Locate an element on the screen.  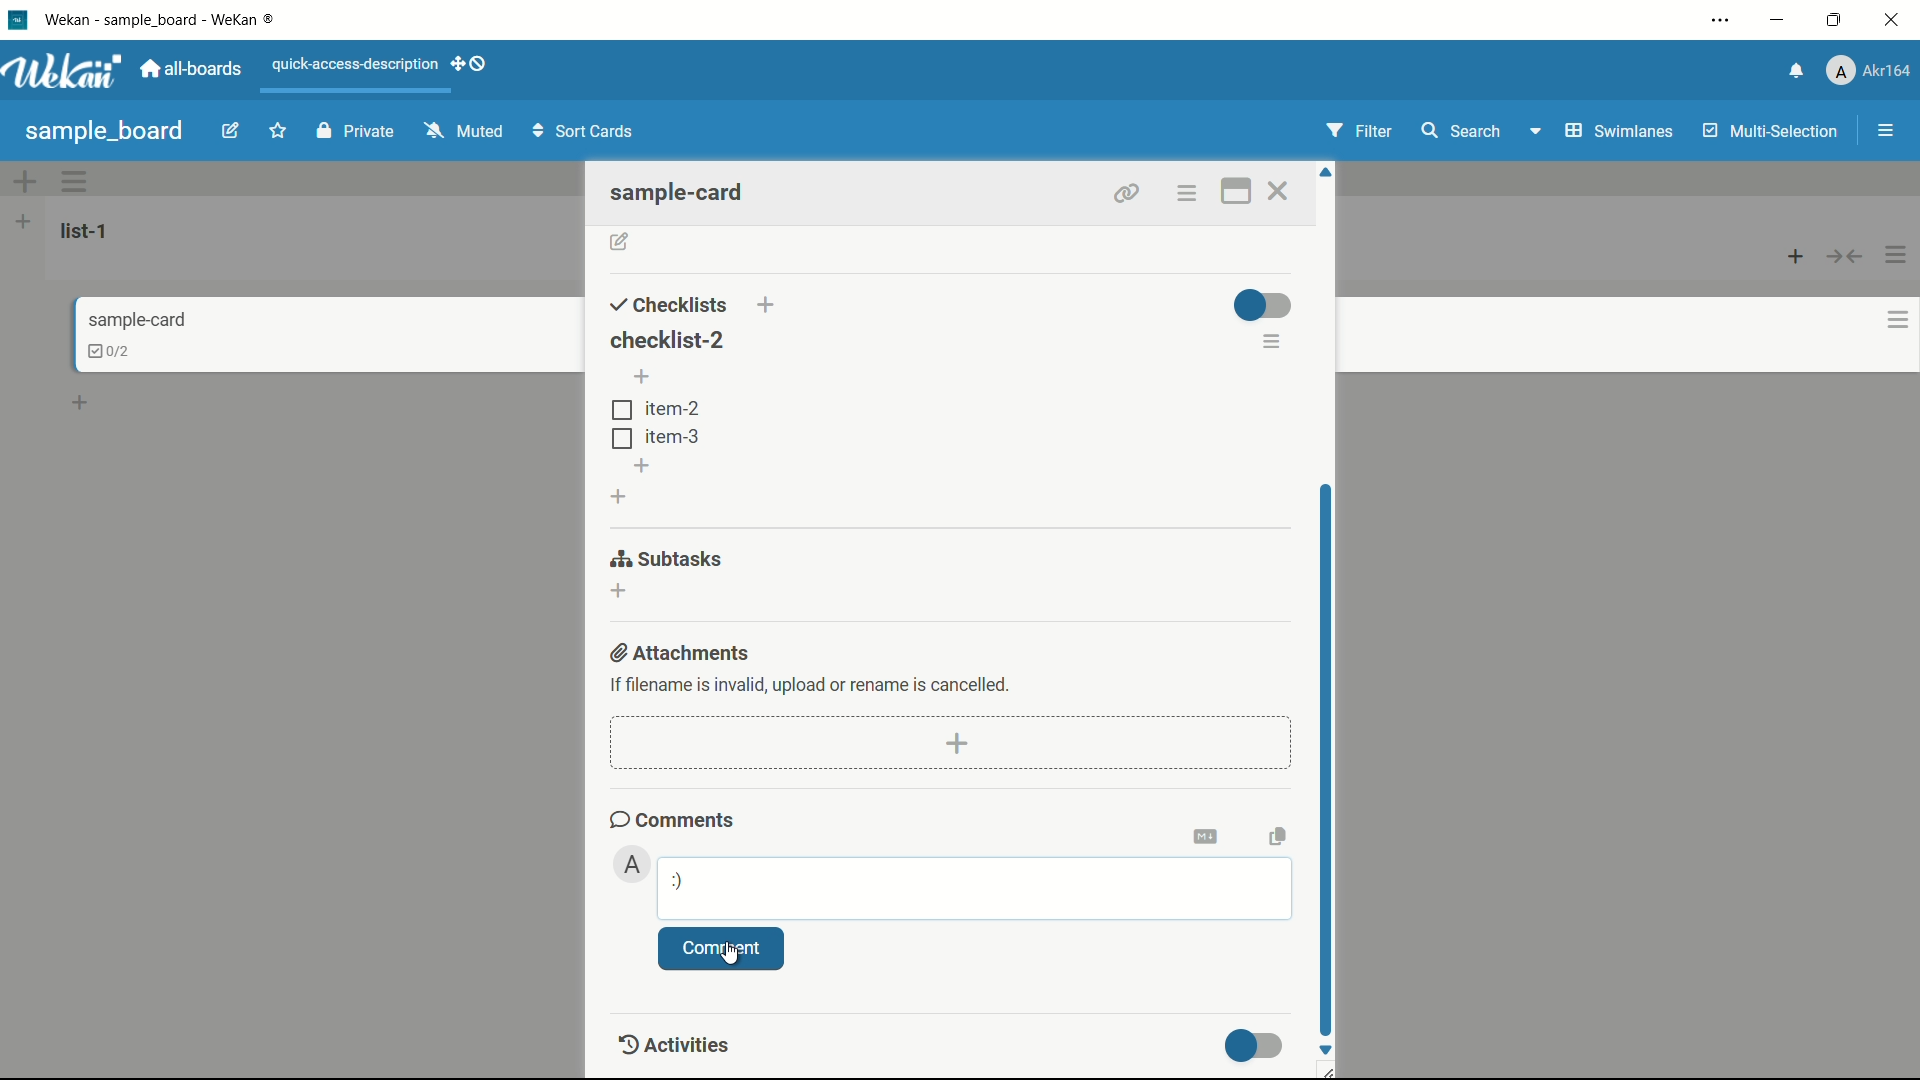
all boards is located at coordinates (196, 69).